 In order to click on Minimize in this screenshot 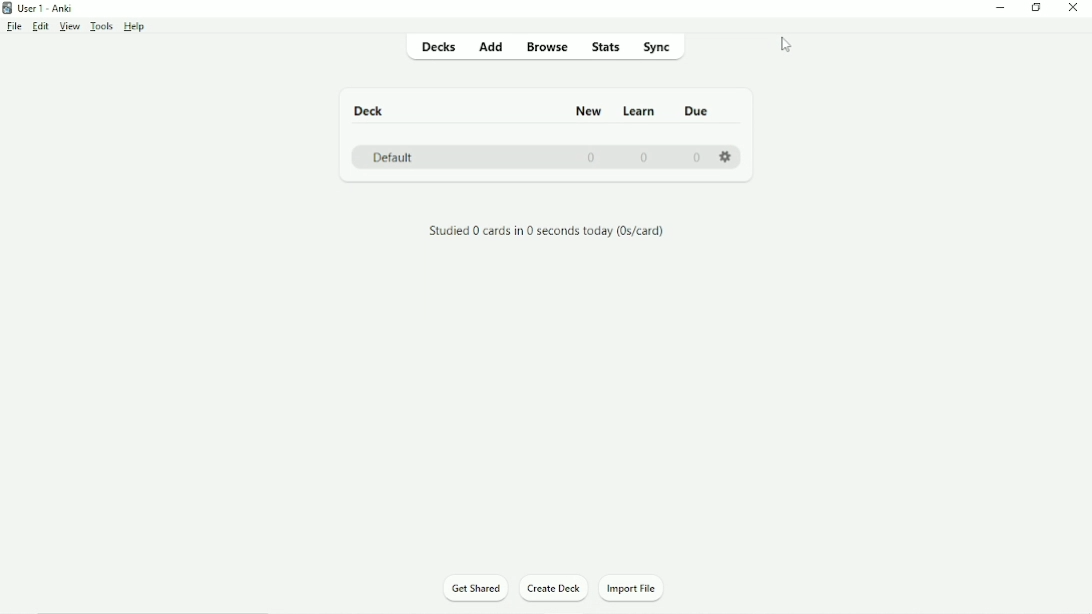, I will do `click(999, 9)`.